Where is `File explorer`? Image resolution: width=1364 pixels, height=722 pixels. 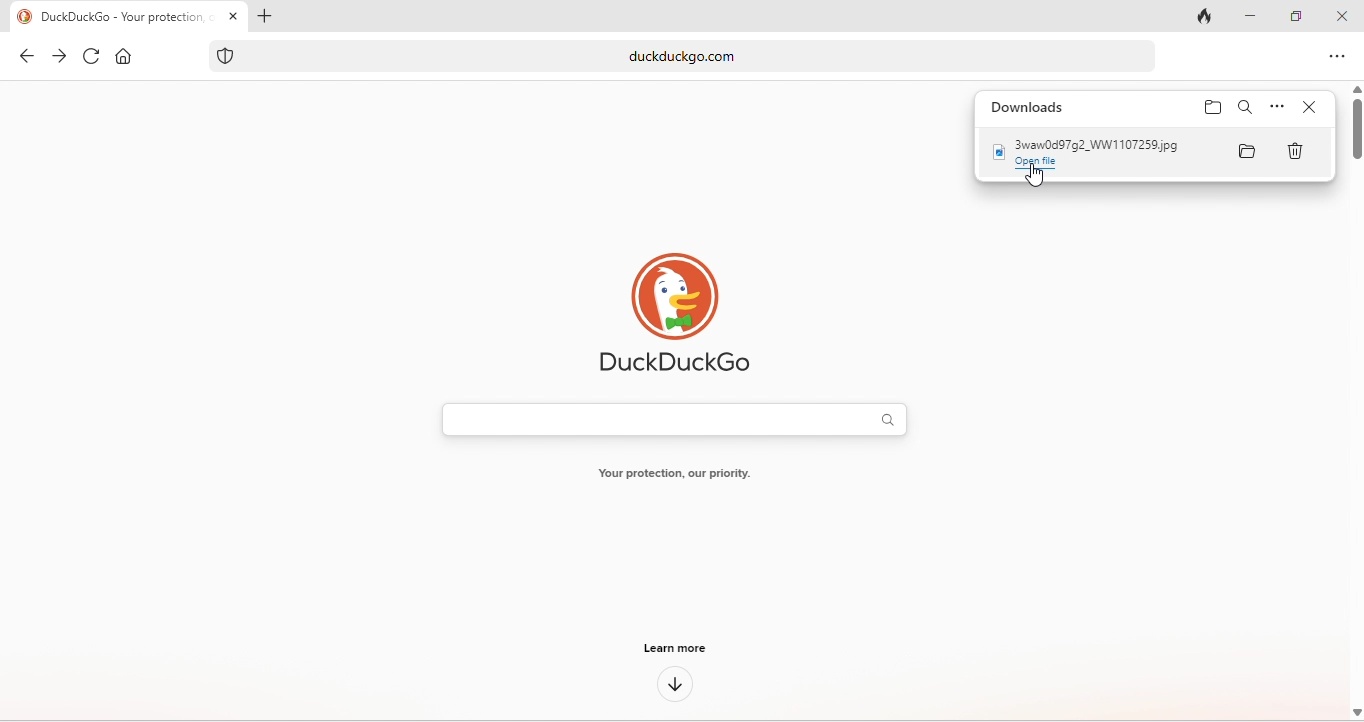
File explorer is located at coordinates (1247, 153).